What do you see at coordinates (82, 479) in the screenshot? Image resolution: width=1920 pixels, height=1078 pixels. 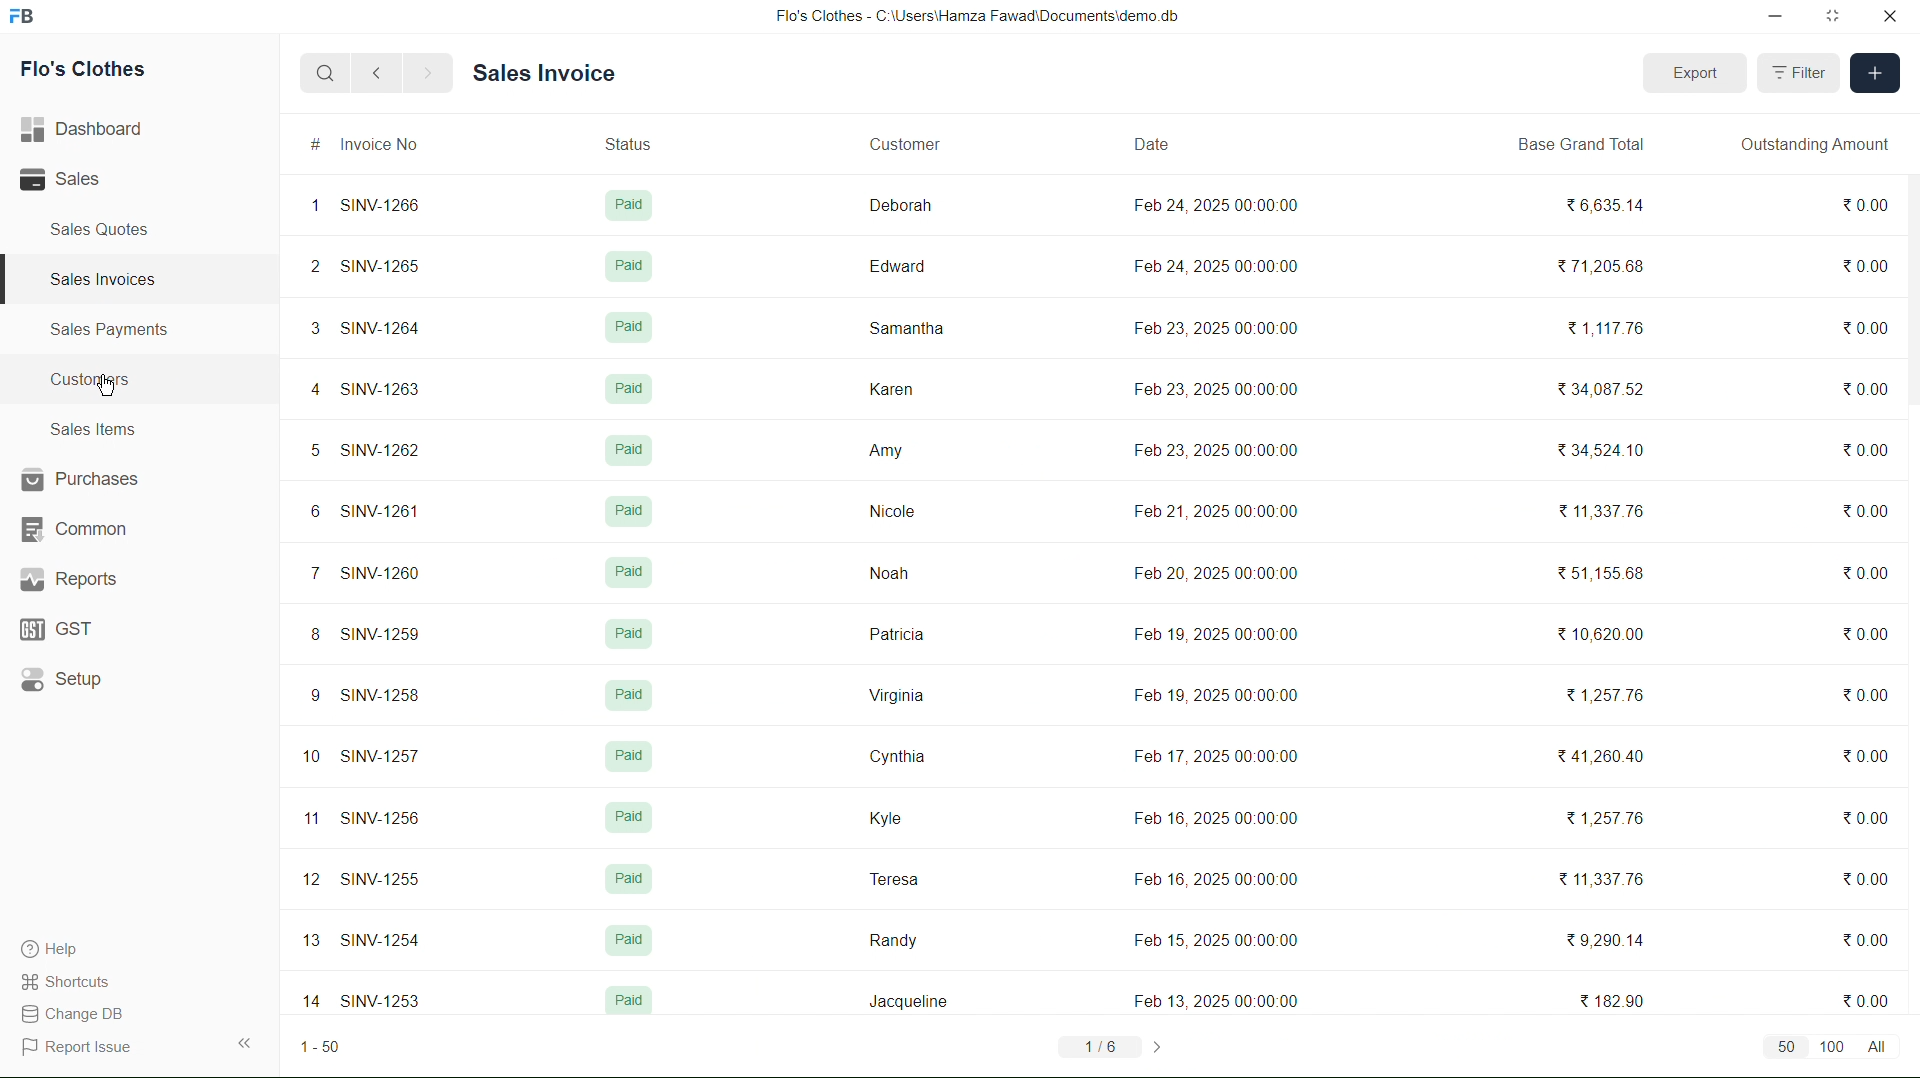 I see `Purchases` at bounding box center [82, 479].